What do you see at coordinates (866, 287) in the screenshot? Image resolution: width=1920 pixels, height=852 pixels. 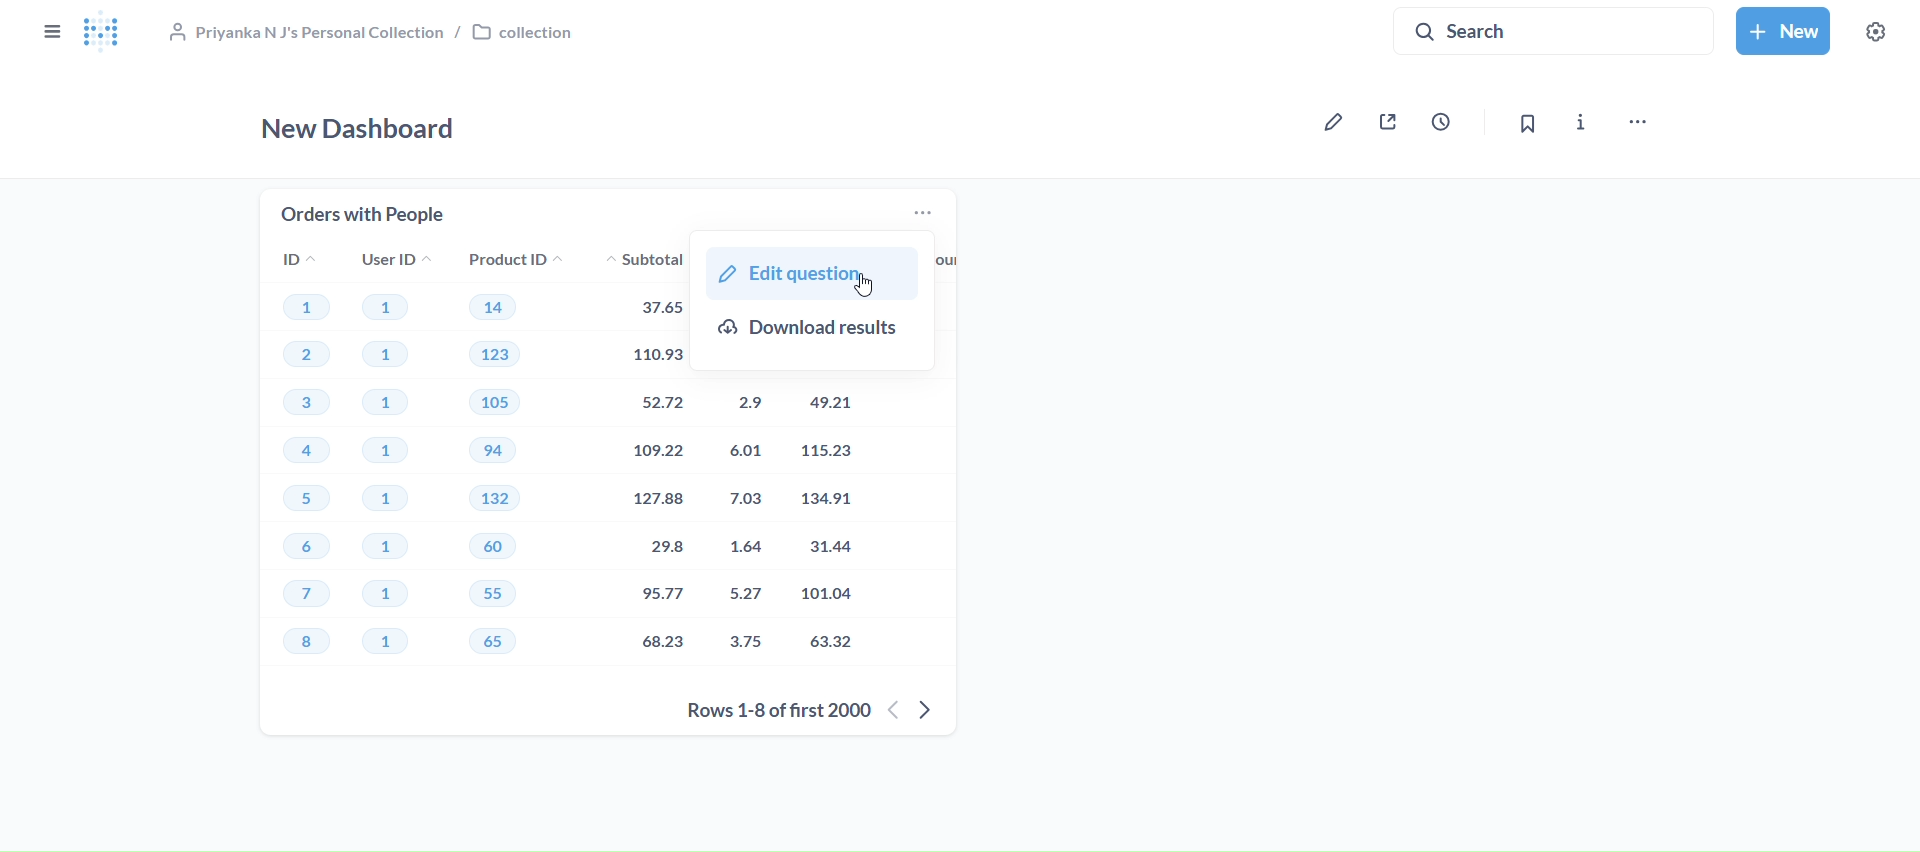 I see `Cursor` at bounding box center [866, 287].